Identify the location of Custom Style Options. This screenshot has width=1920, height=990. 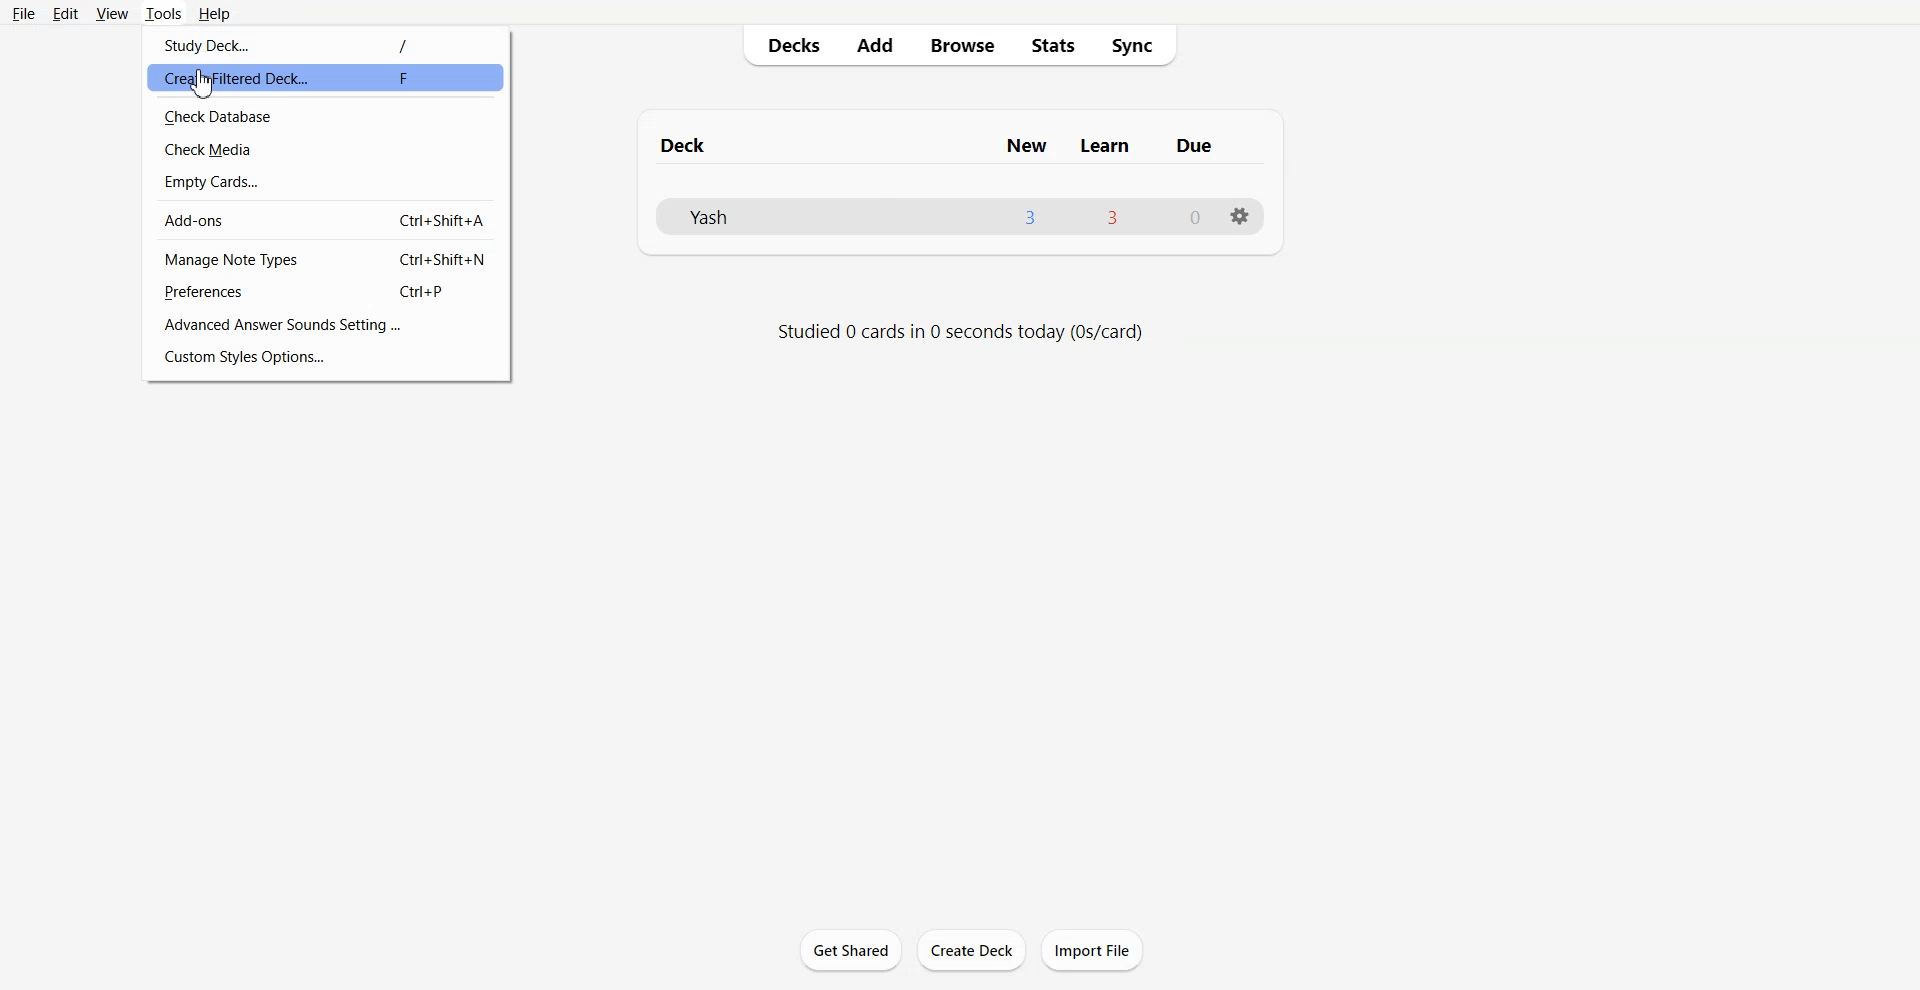
(327, 357).